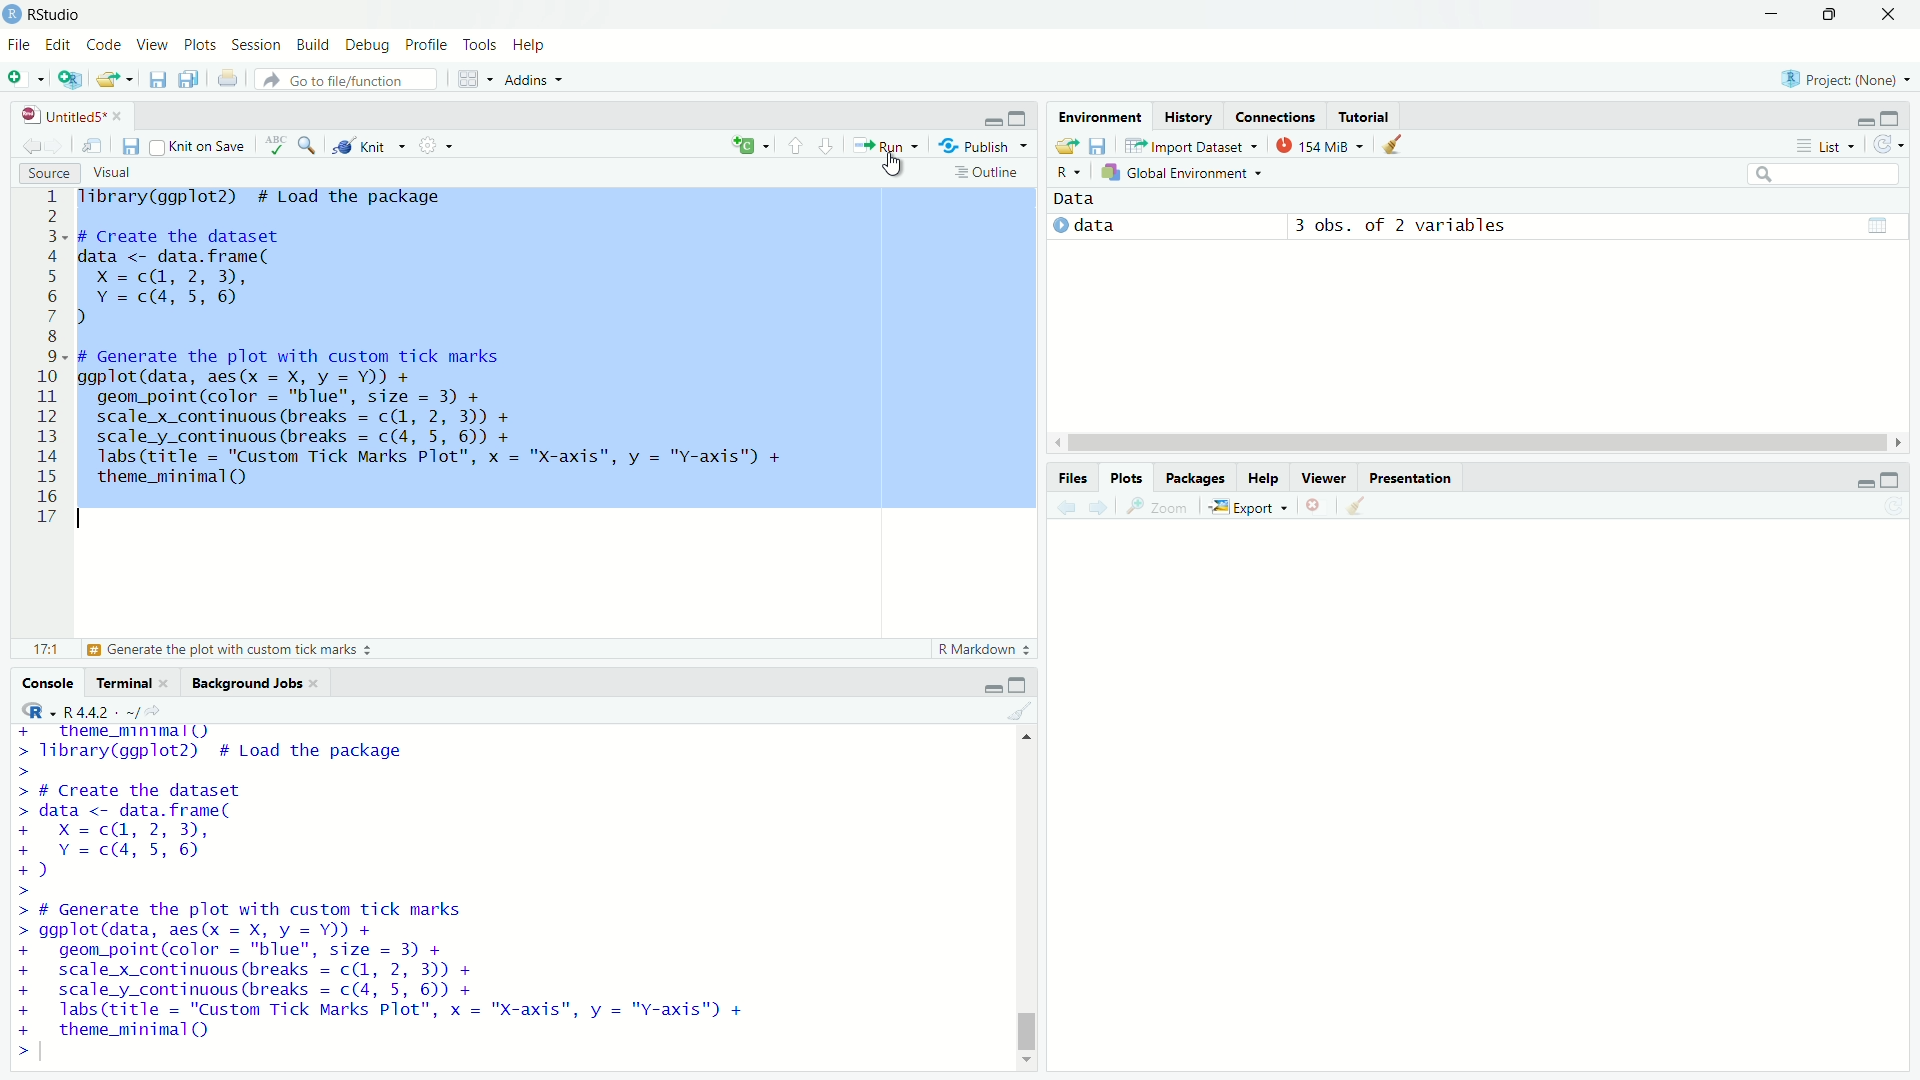 The image size is (1920, 1080). What do you see at coordinates (116, 173) in the screenshot?
I see `visual` at bounding box center [116, 173].